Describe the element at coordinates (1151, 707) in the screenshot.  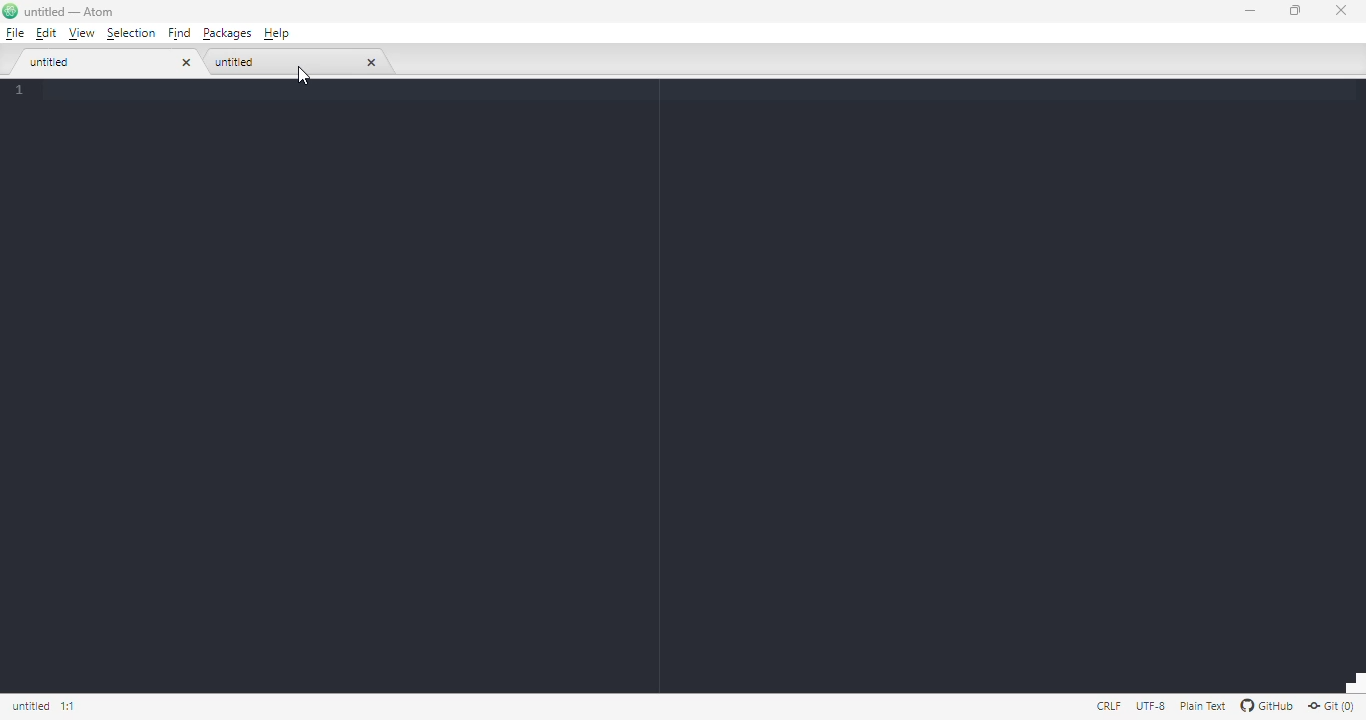
I see `UTF-8` at that location.